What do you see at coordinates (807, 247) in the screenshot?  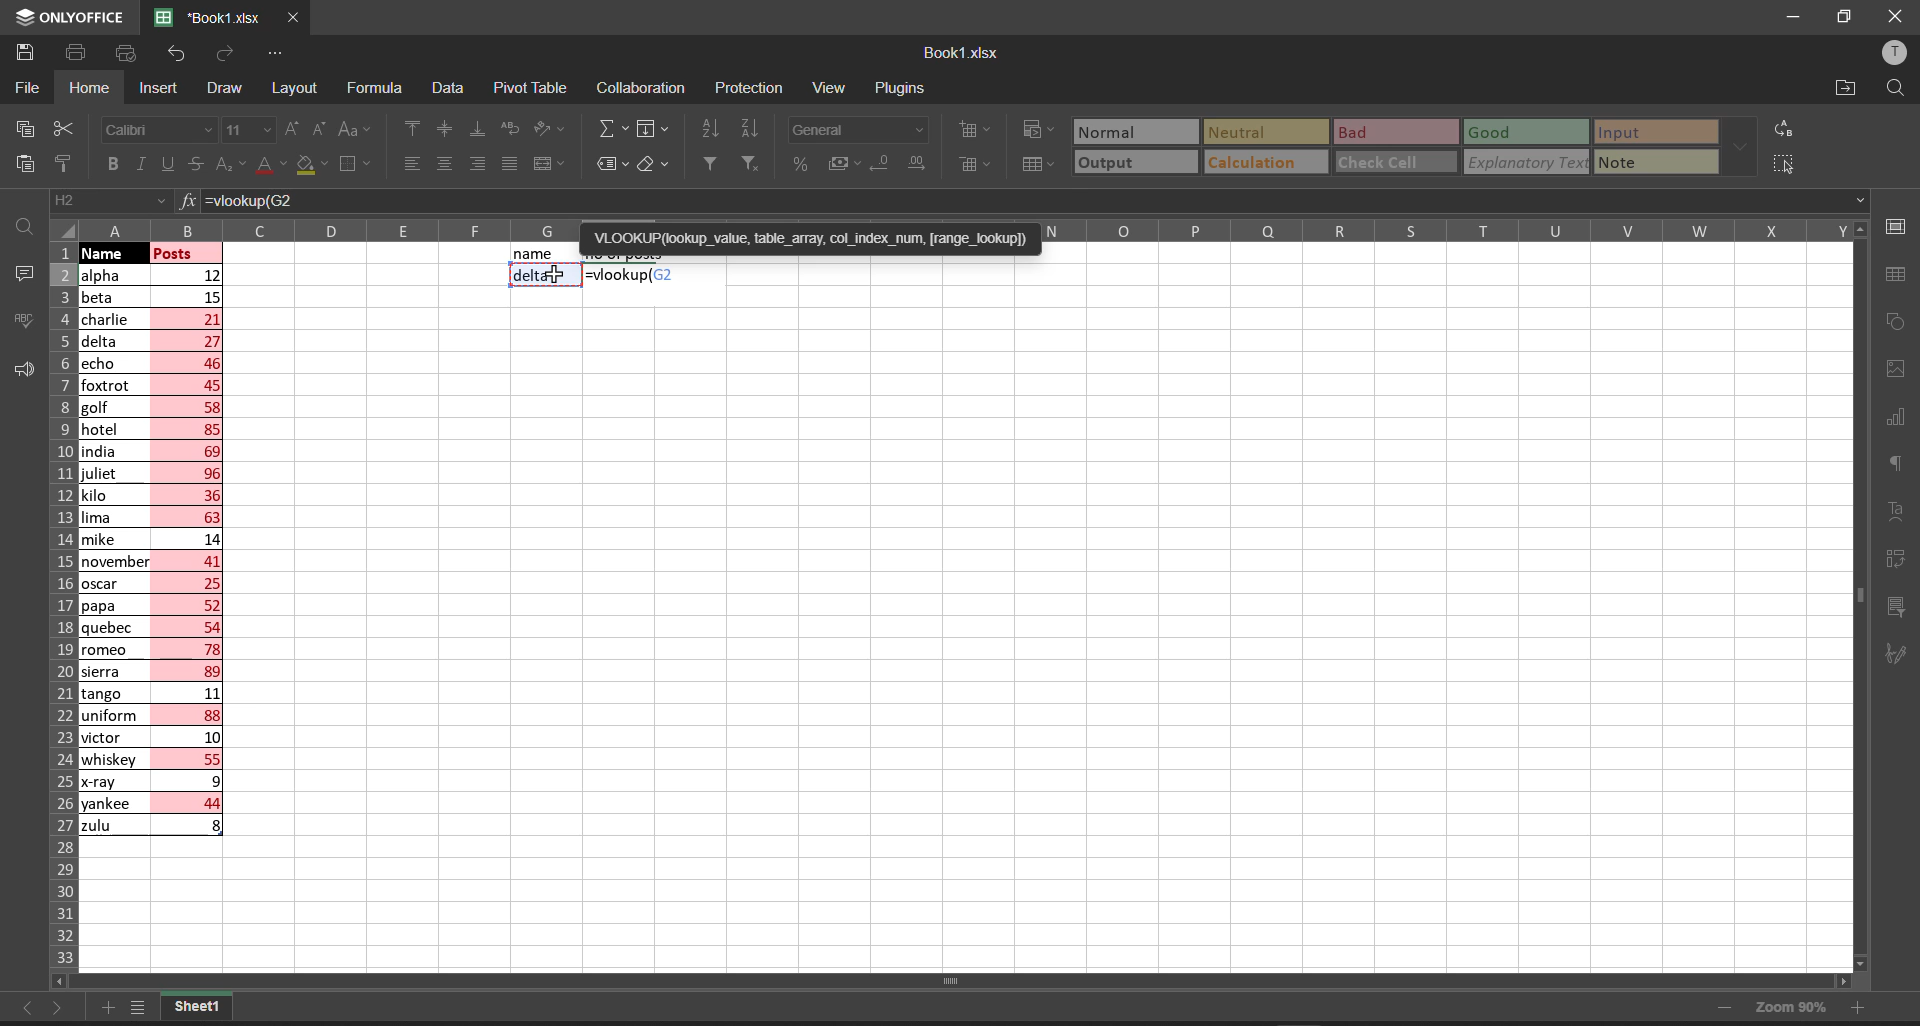 I see `'VLOOKUP(lookup_value, table_array, col_index_num, [range_lookup])=` at bounding box center [807, 247].